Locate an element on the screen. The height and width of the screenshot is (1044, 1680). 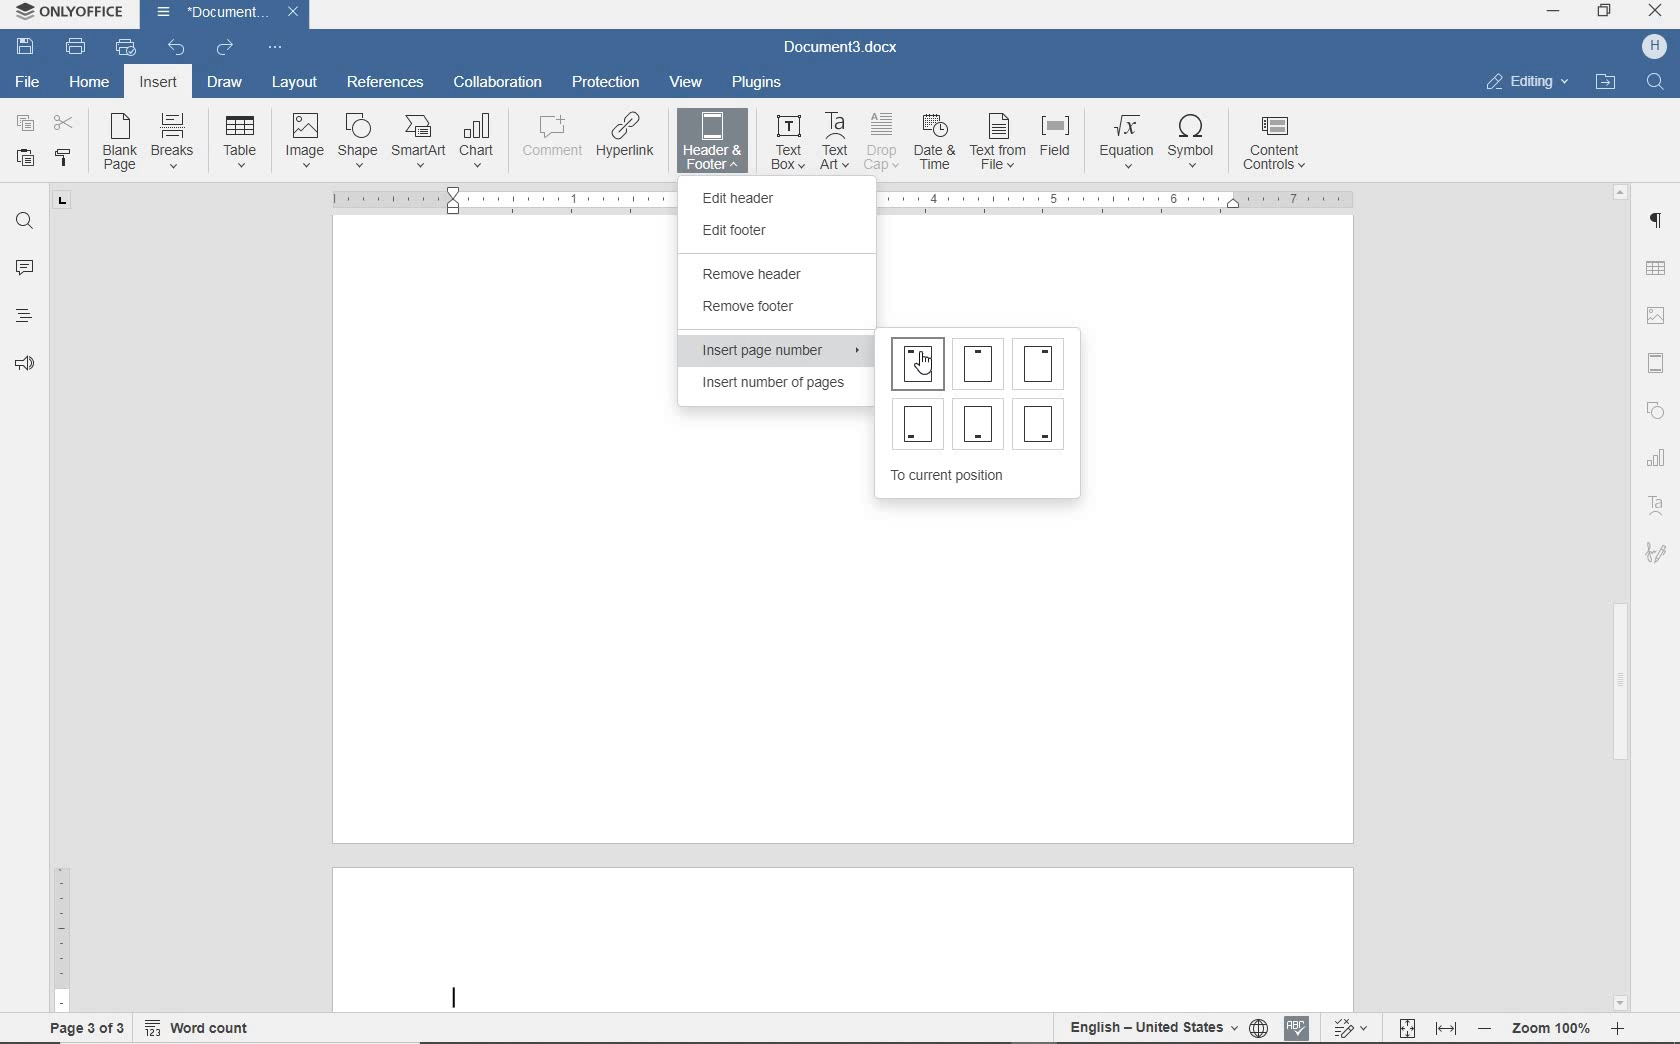
Shapes is located at coordinates (1661, 412).